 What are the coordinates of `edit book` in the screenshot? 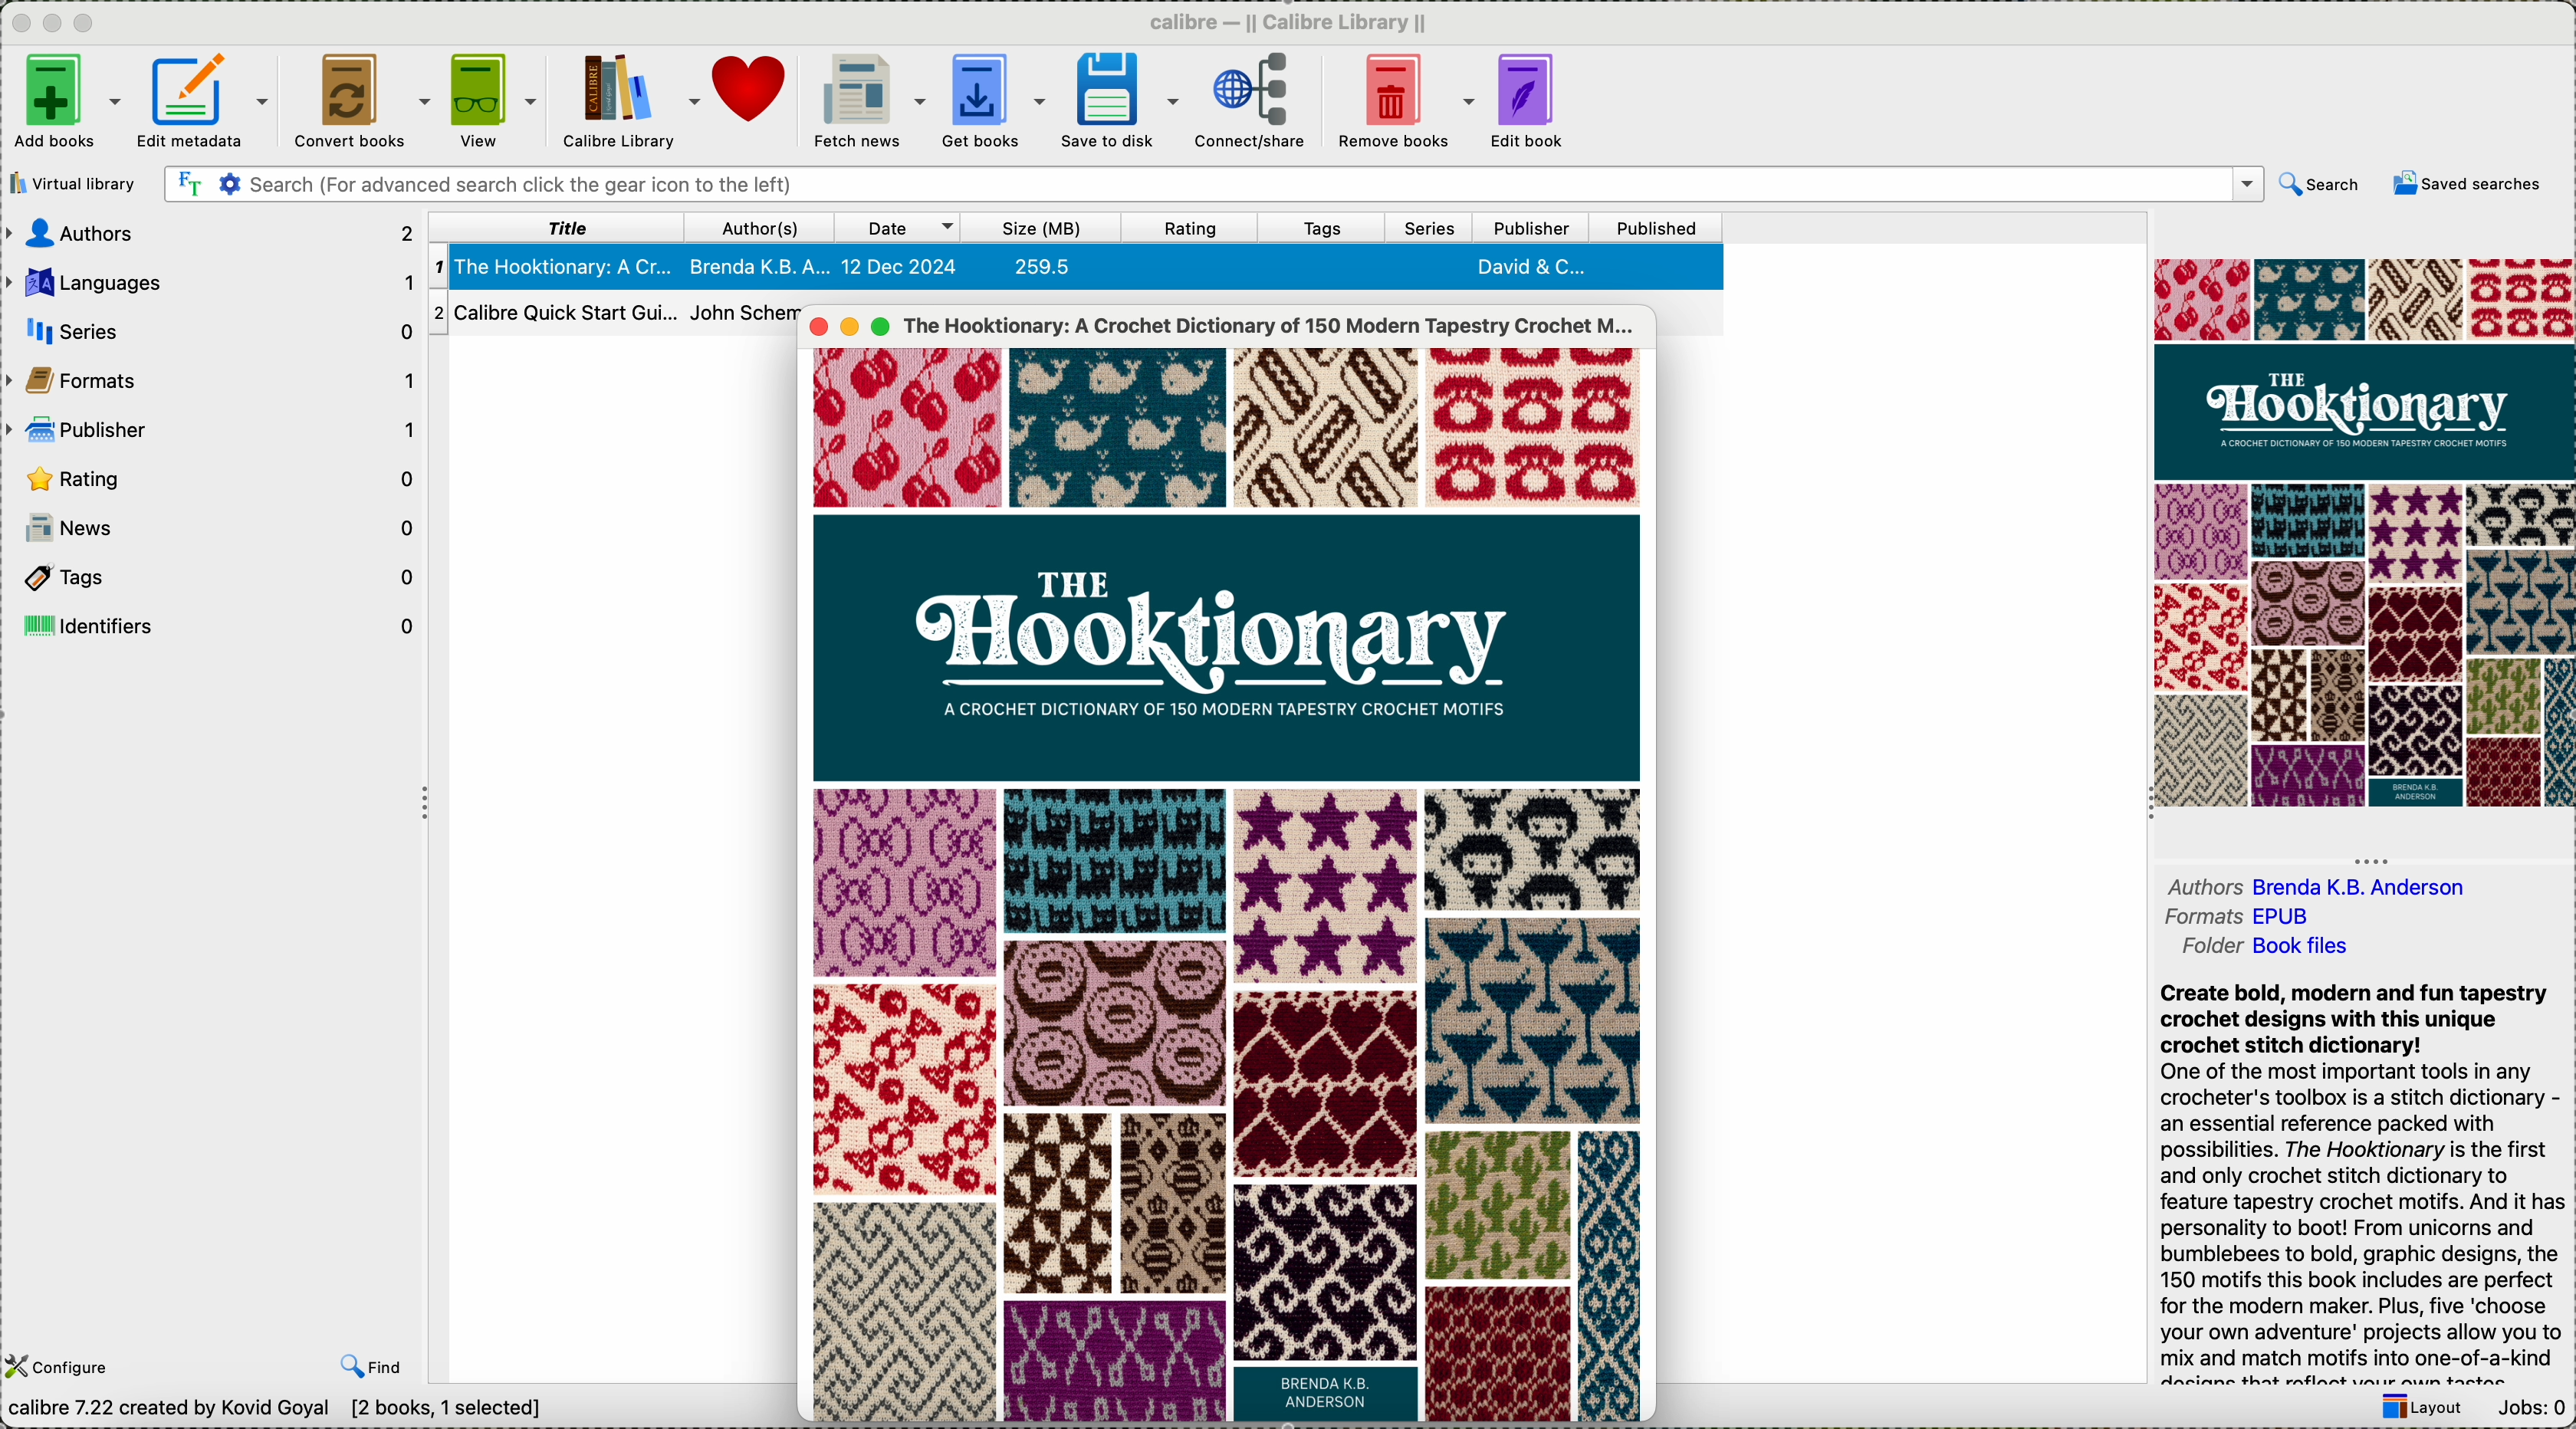 It's located at (1529, 99).